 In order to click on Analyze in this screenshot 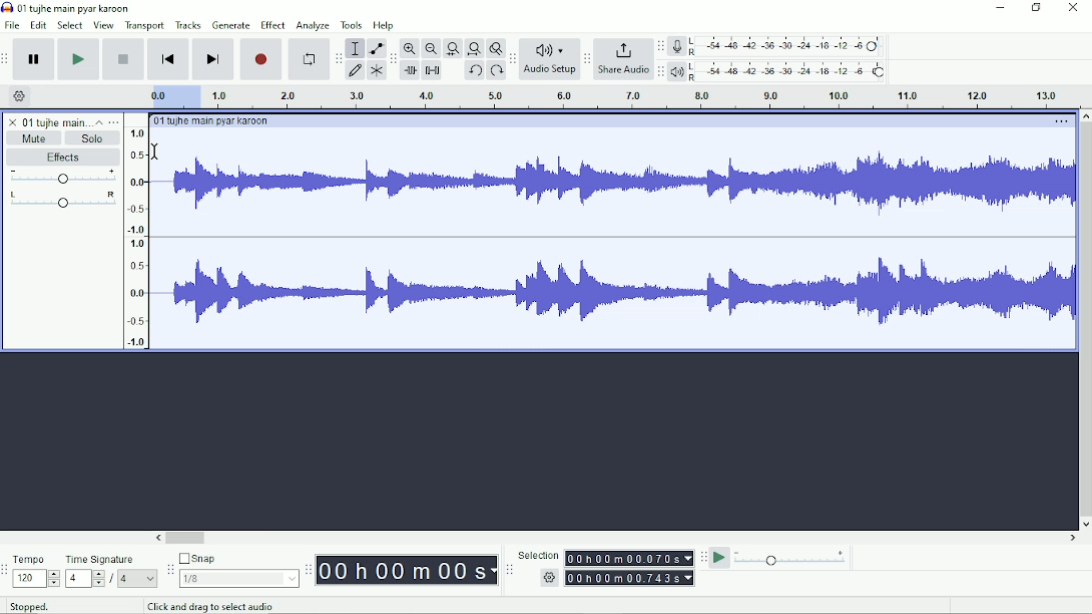, I will do `click(312, 27)`.